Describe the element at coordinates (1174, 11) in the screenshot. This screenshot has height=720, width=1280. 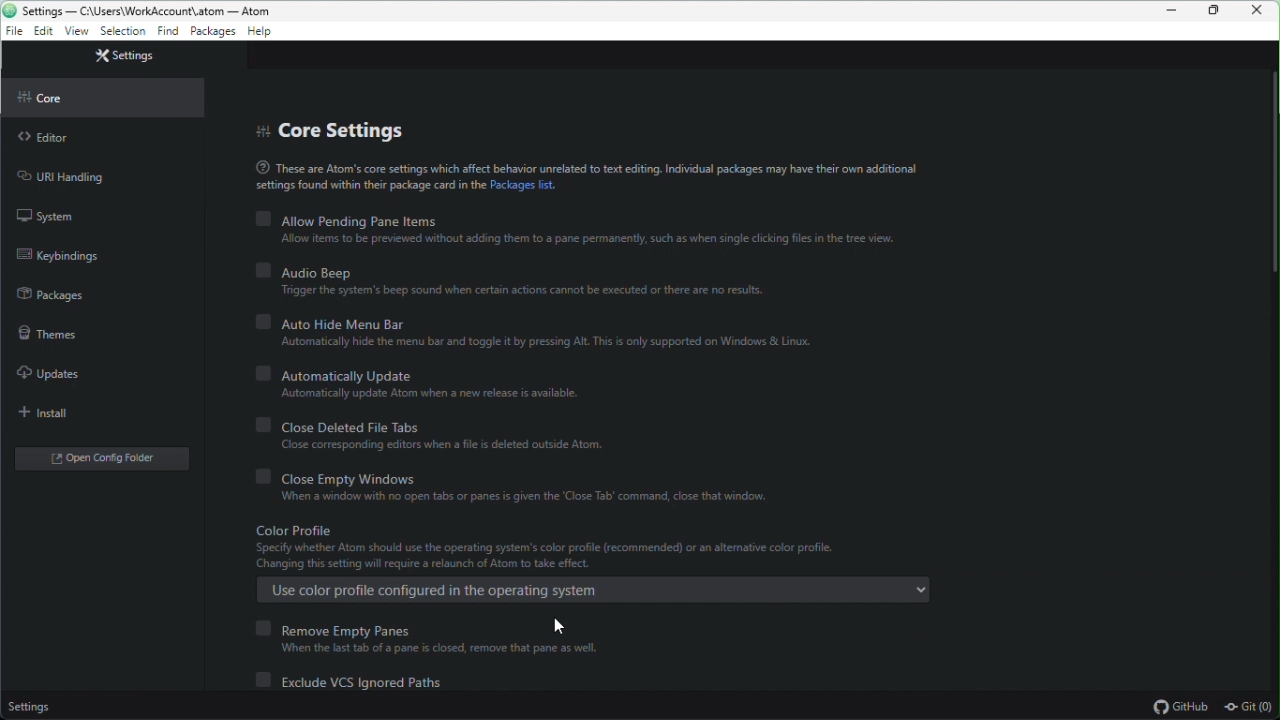
I see `Minimize` at that location.